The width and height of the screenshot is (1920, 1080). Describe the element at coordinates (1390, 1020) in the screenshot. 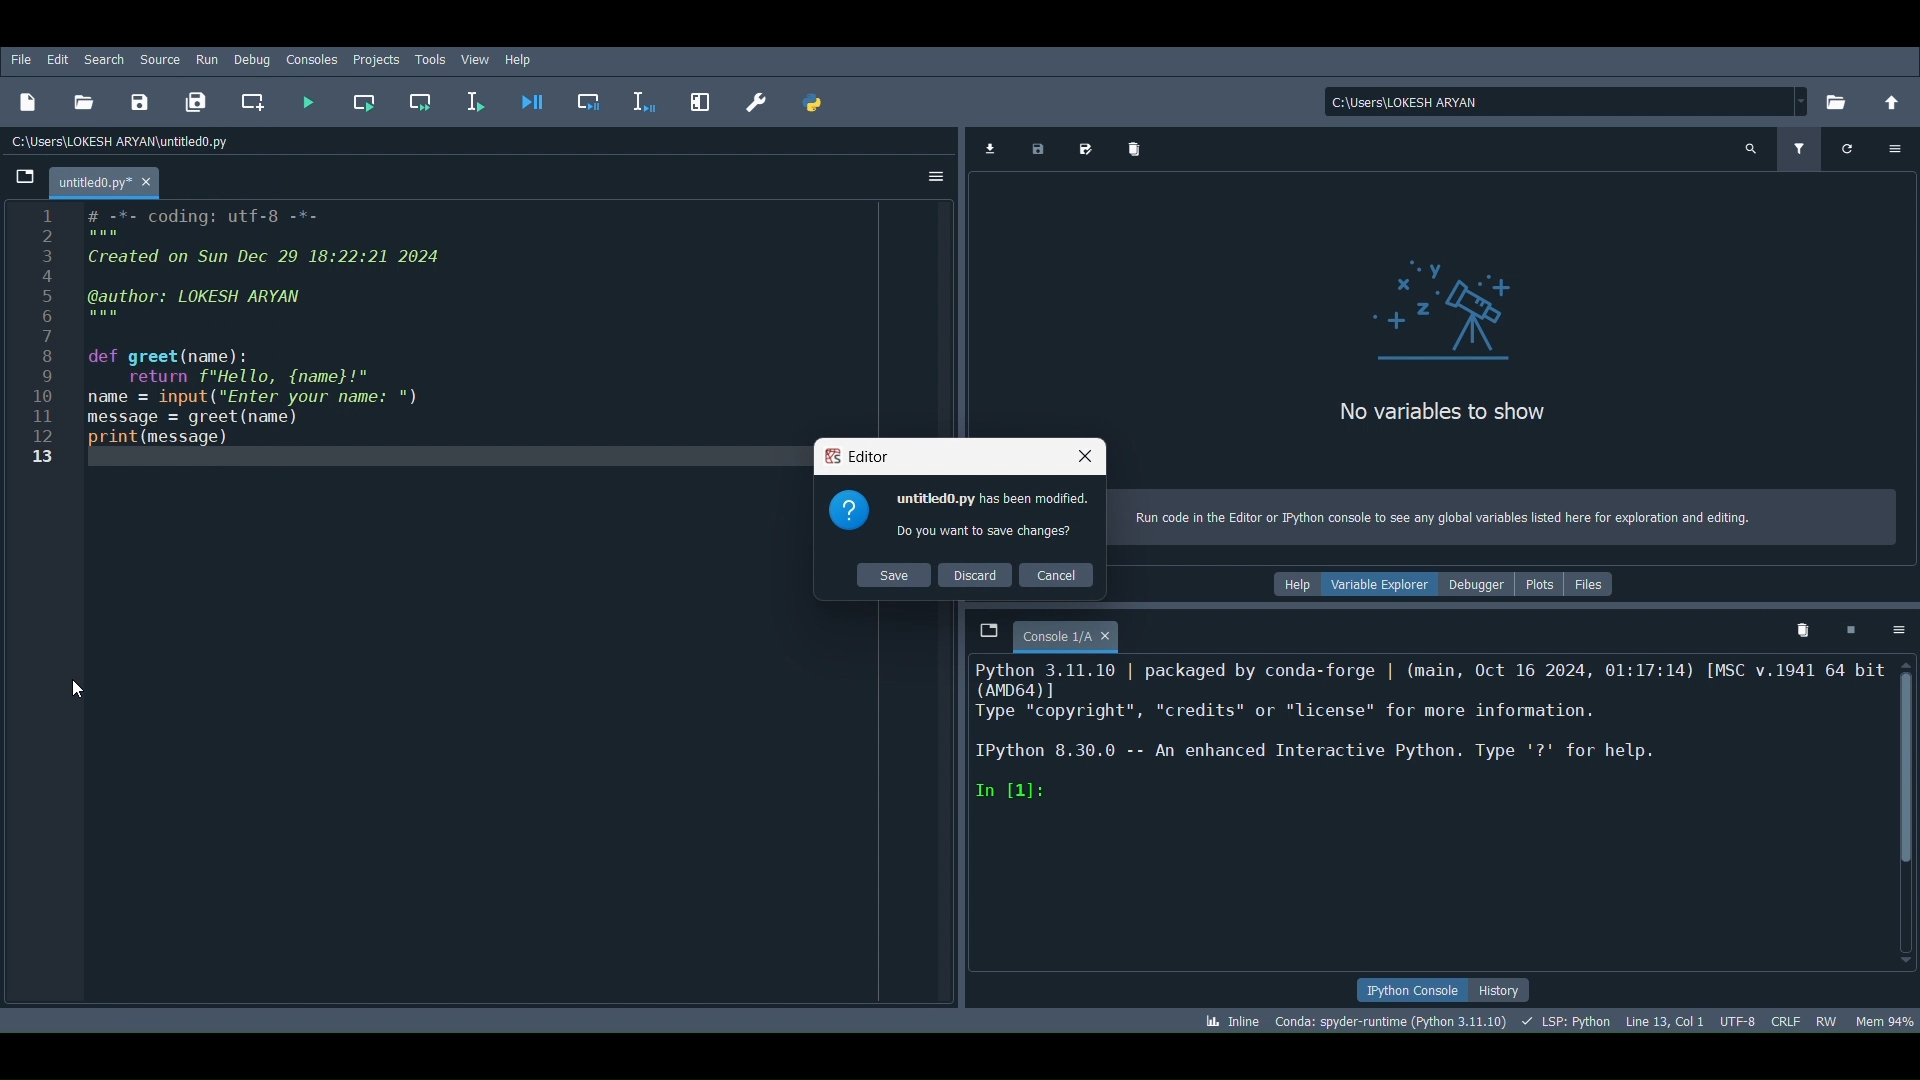

I see `Version` at that location.